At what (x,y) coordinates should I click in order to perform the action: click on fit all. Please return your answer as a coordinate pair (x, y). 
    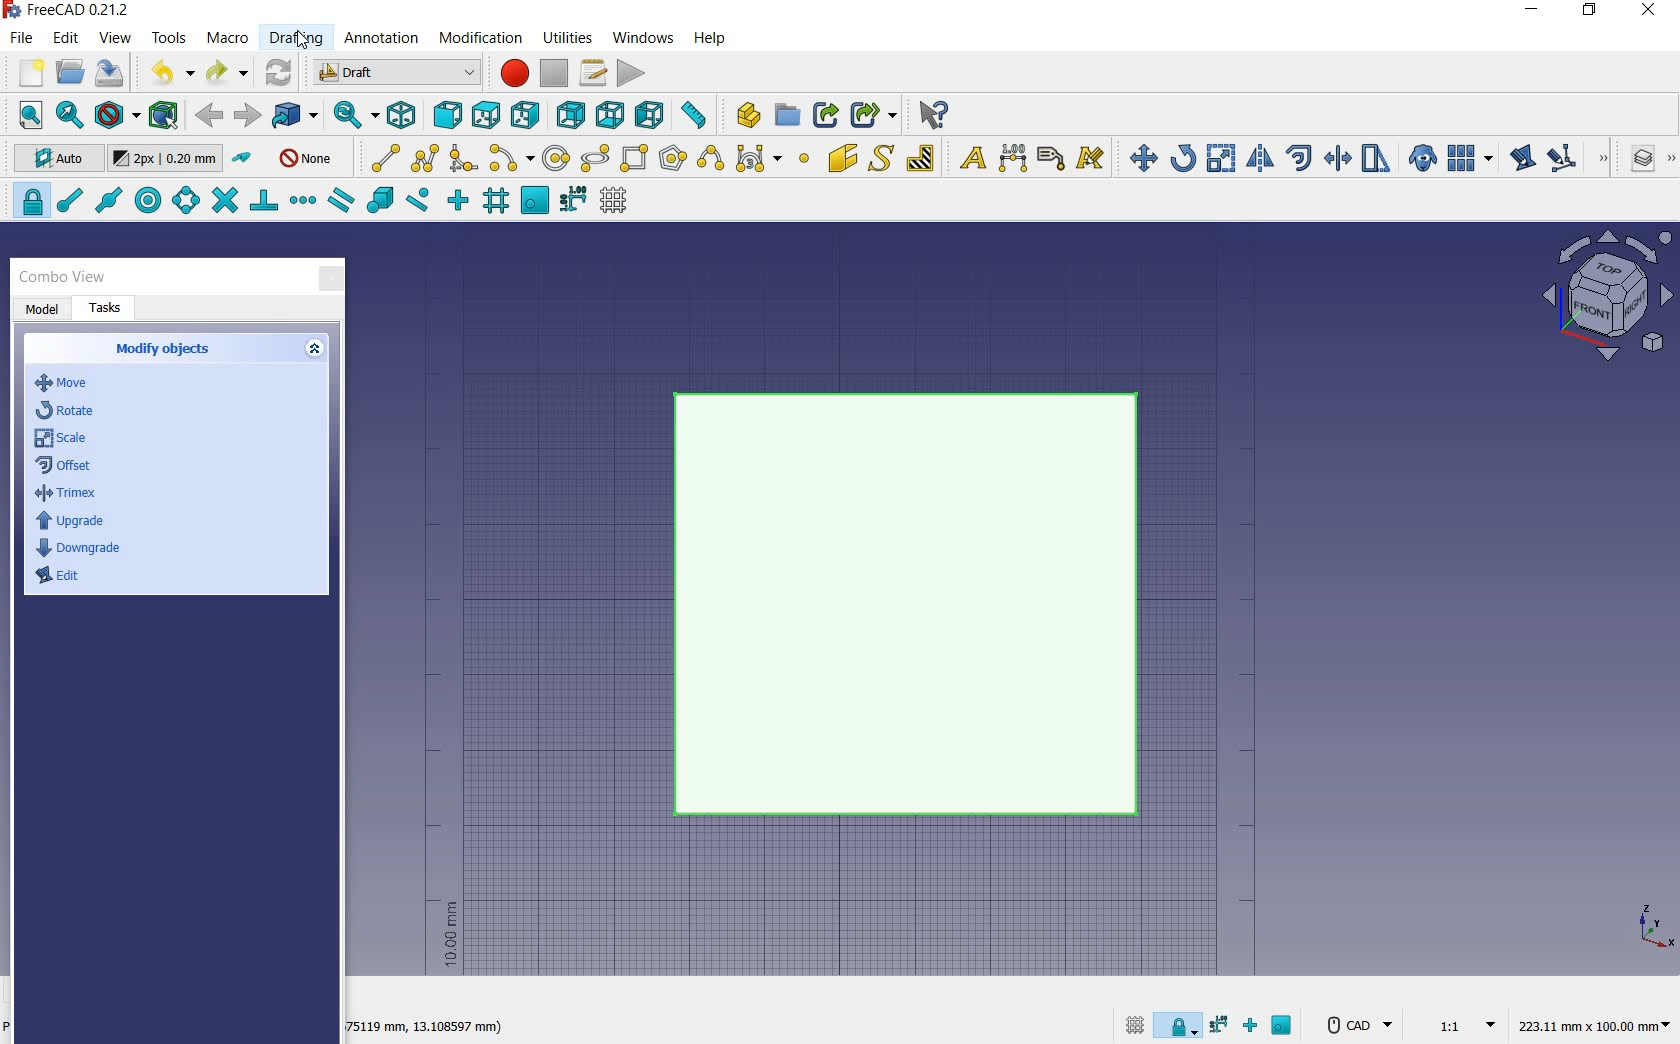
    Looking at the image, I should click on (26, 116).